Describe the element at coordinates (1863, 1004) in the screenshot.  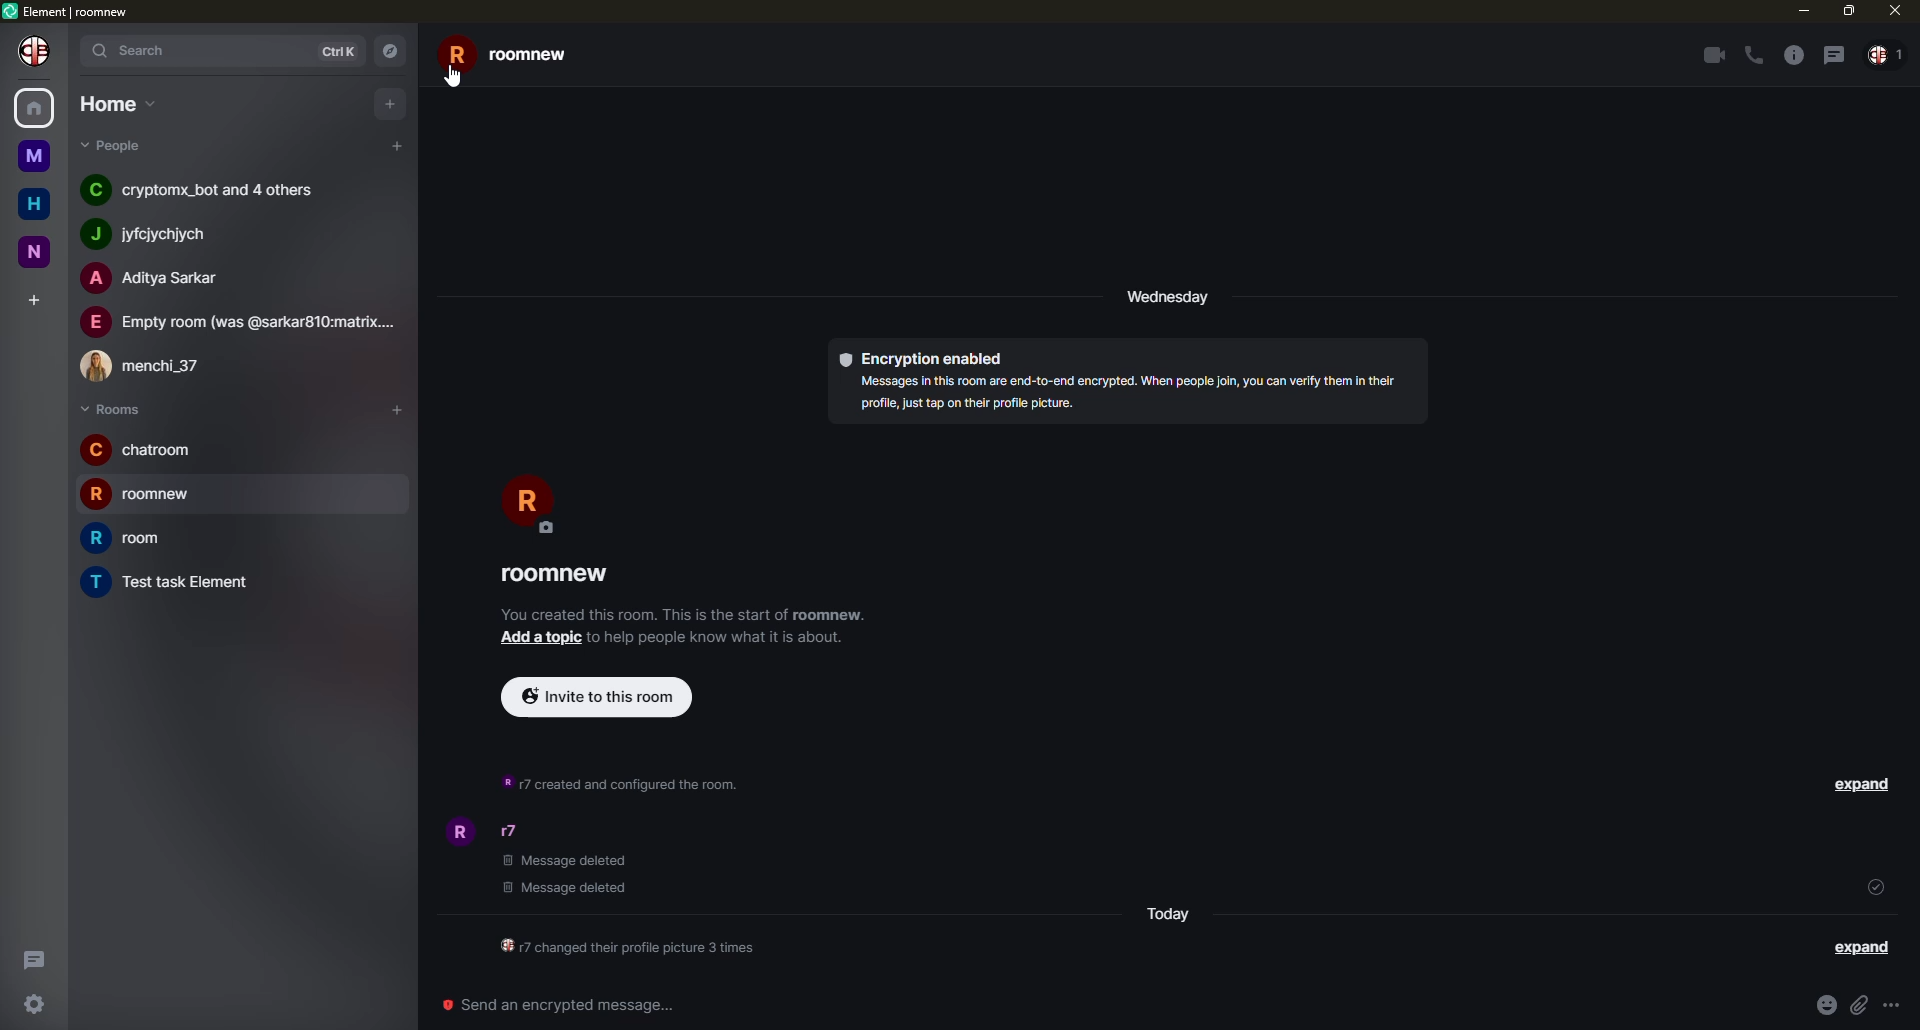
I see `attach` at that location.